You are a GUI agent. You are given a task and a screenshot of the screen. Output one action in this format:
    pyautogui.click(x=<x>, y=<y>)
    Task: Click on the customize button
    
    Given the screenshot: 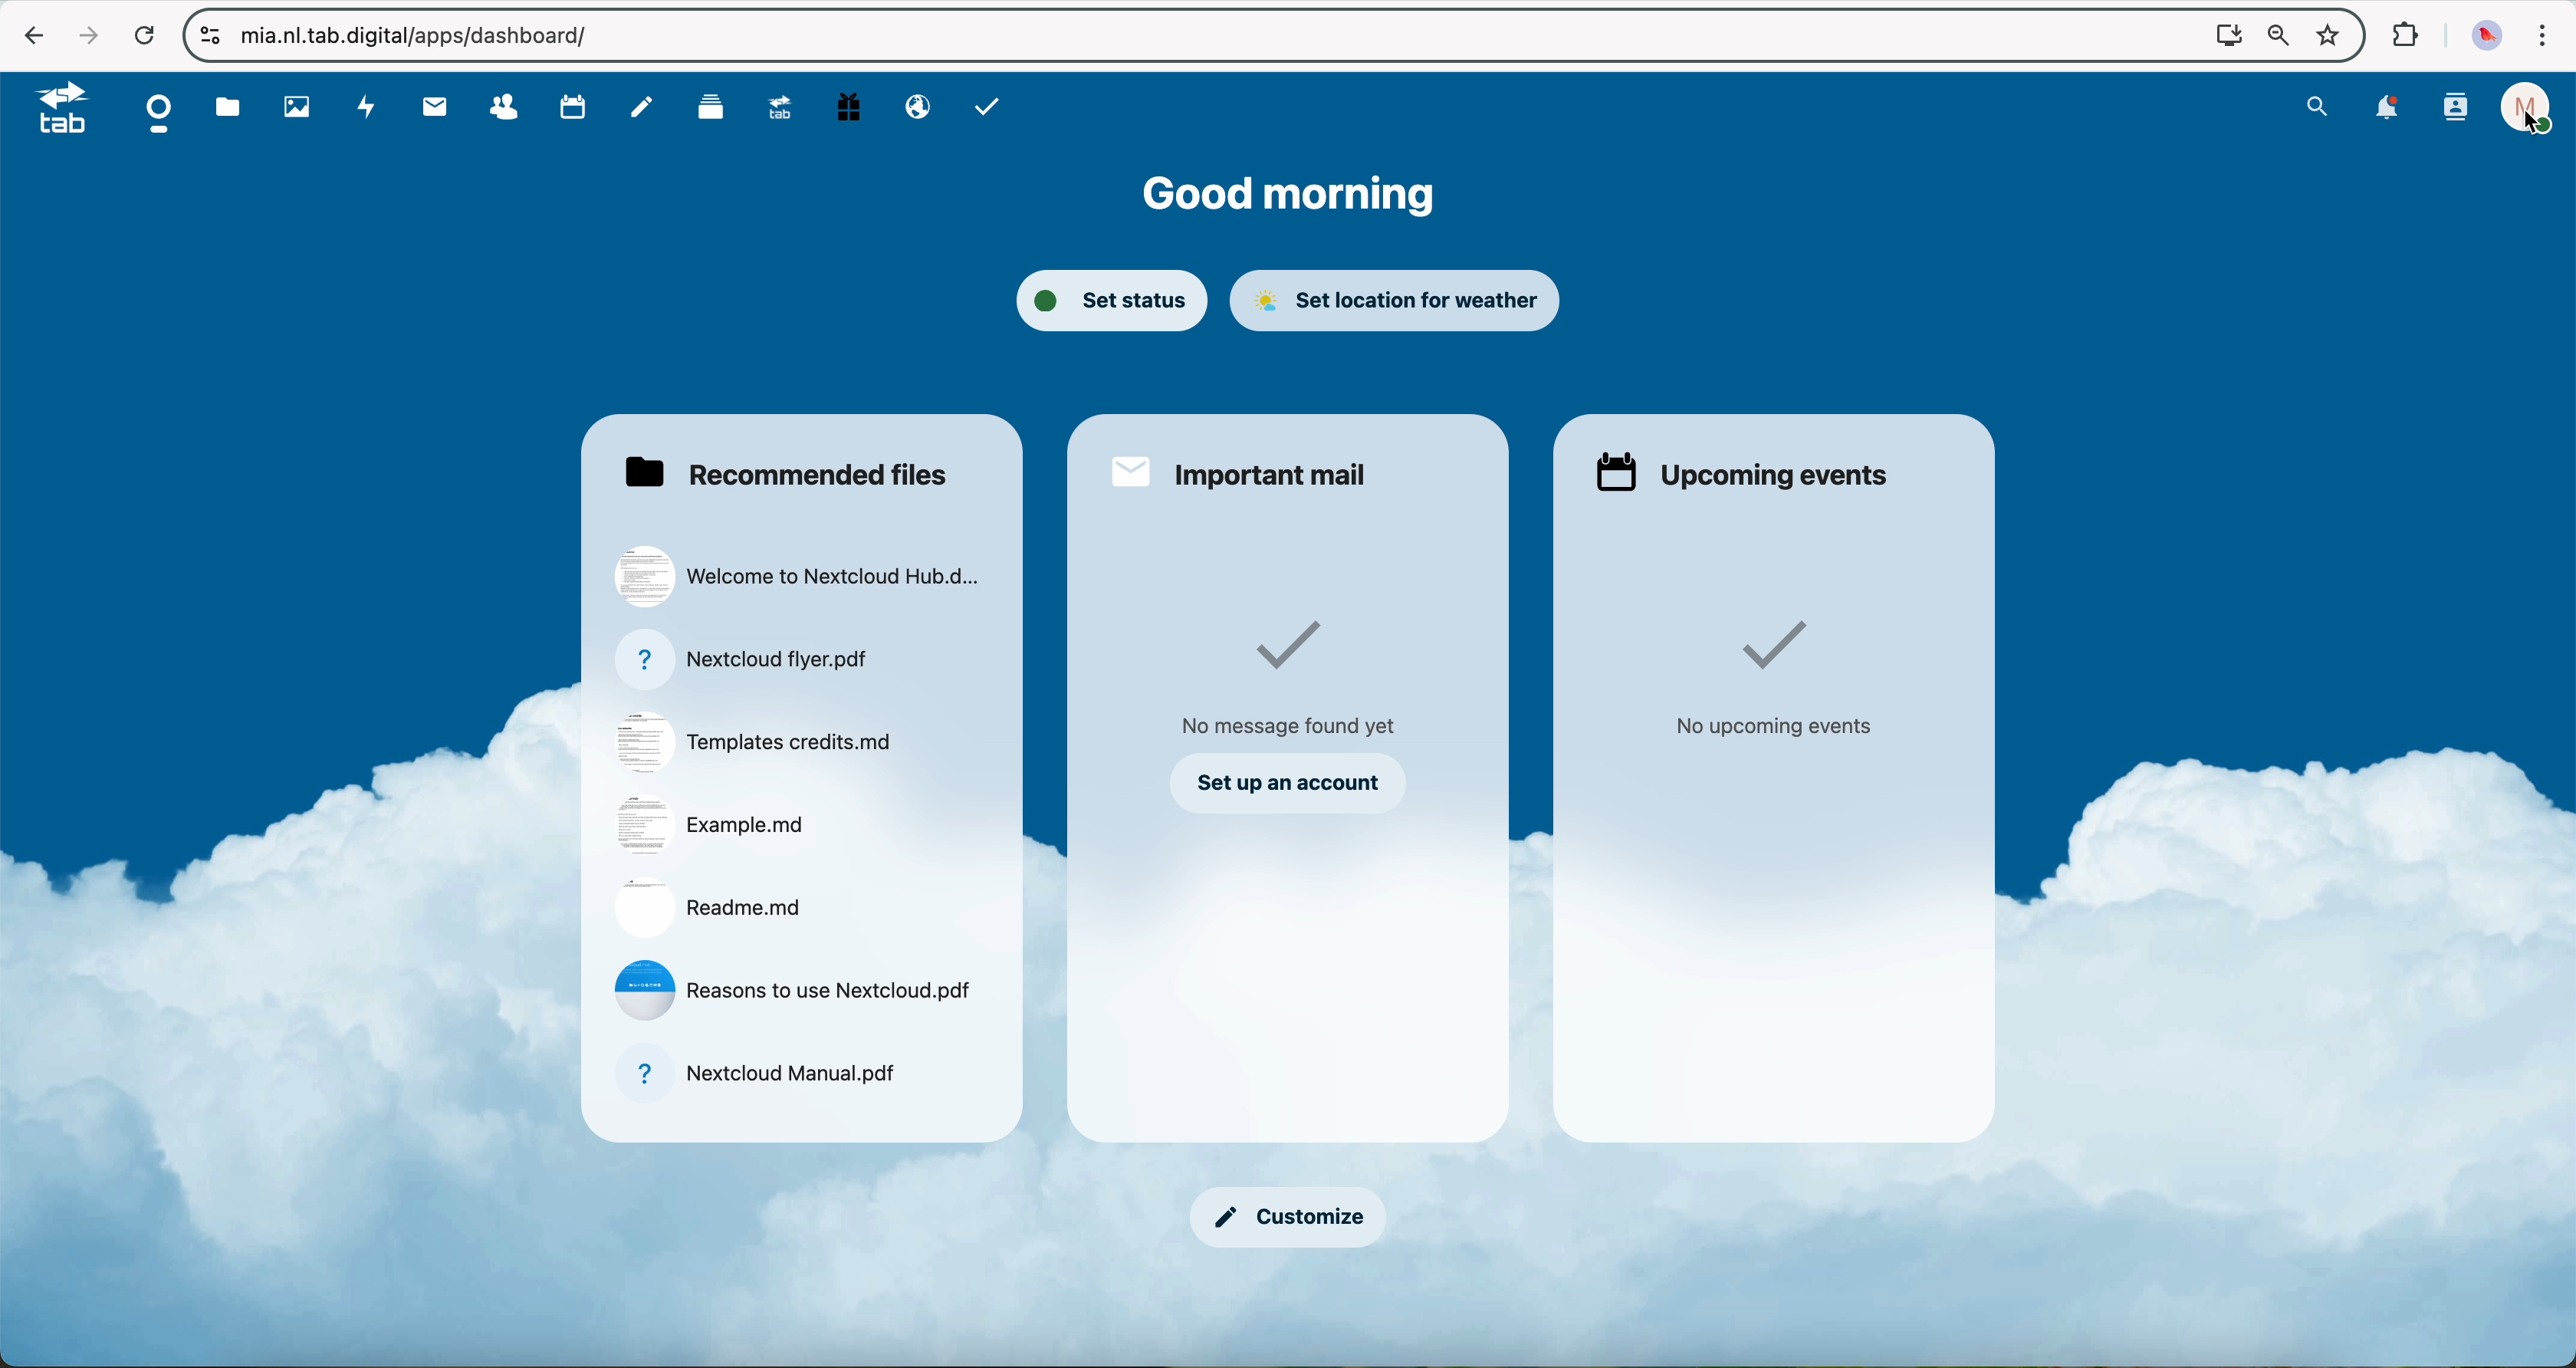 What is the action you would take?
    pyautogui.click(x=1286, y=1220)
    